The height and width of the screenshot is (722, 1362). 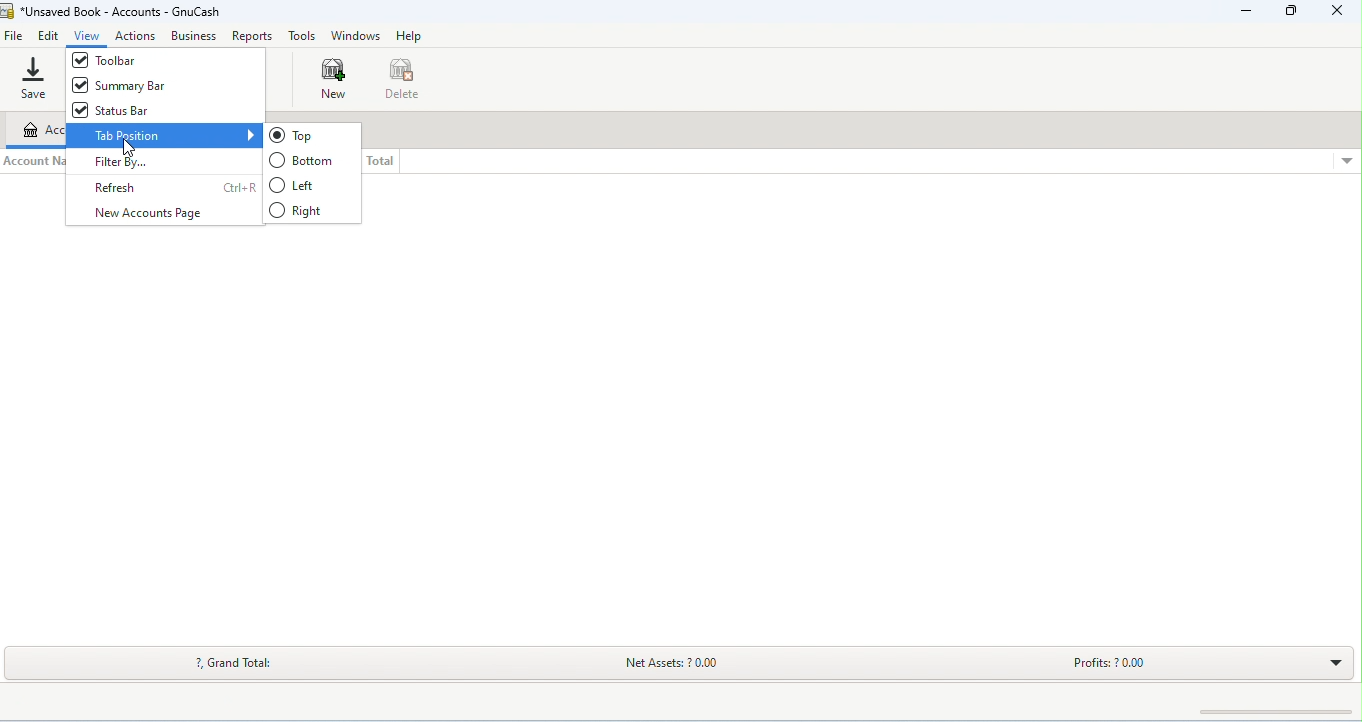 What do you see at coordinates (123, 164) in the screenshot?
I see `filter by` at bounding box center [123, 164].